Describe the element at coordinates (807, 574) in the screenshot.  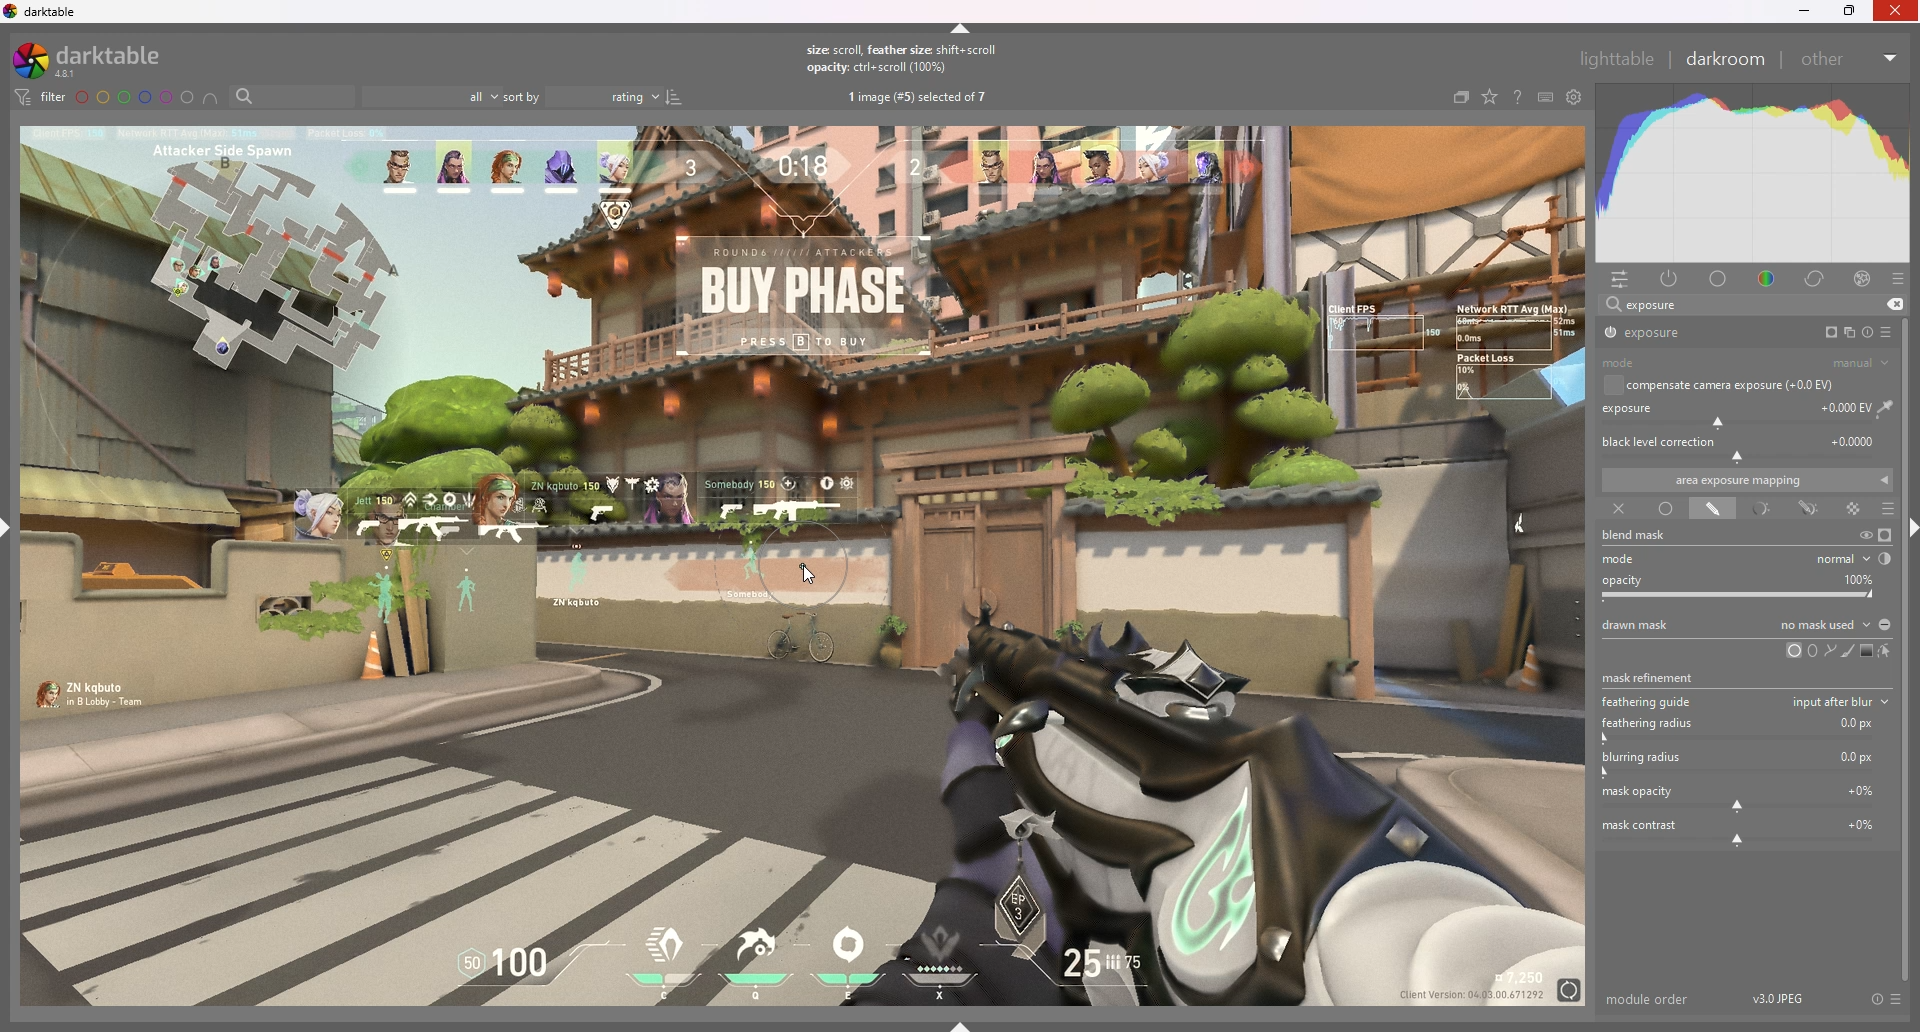
I see `cursor` at that location.